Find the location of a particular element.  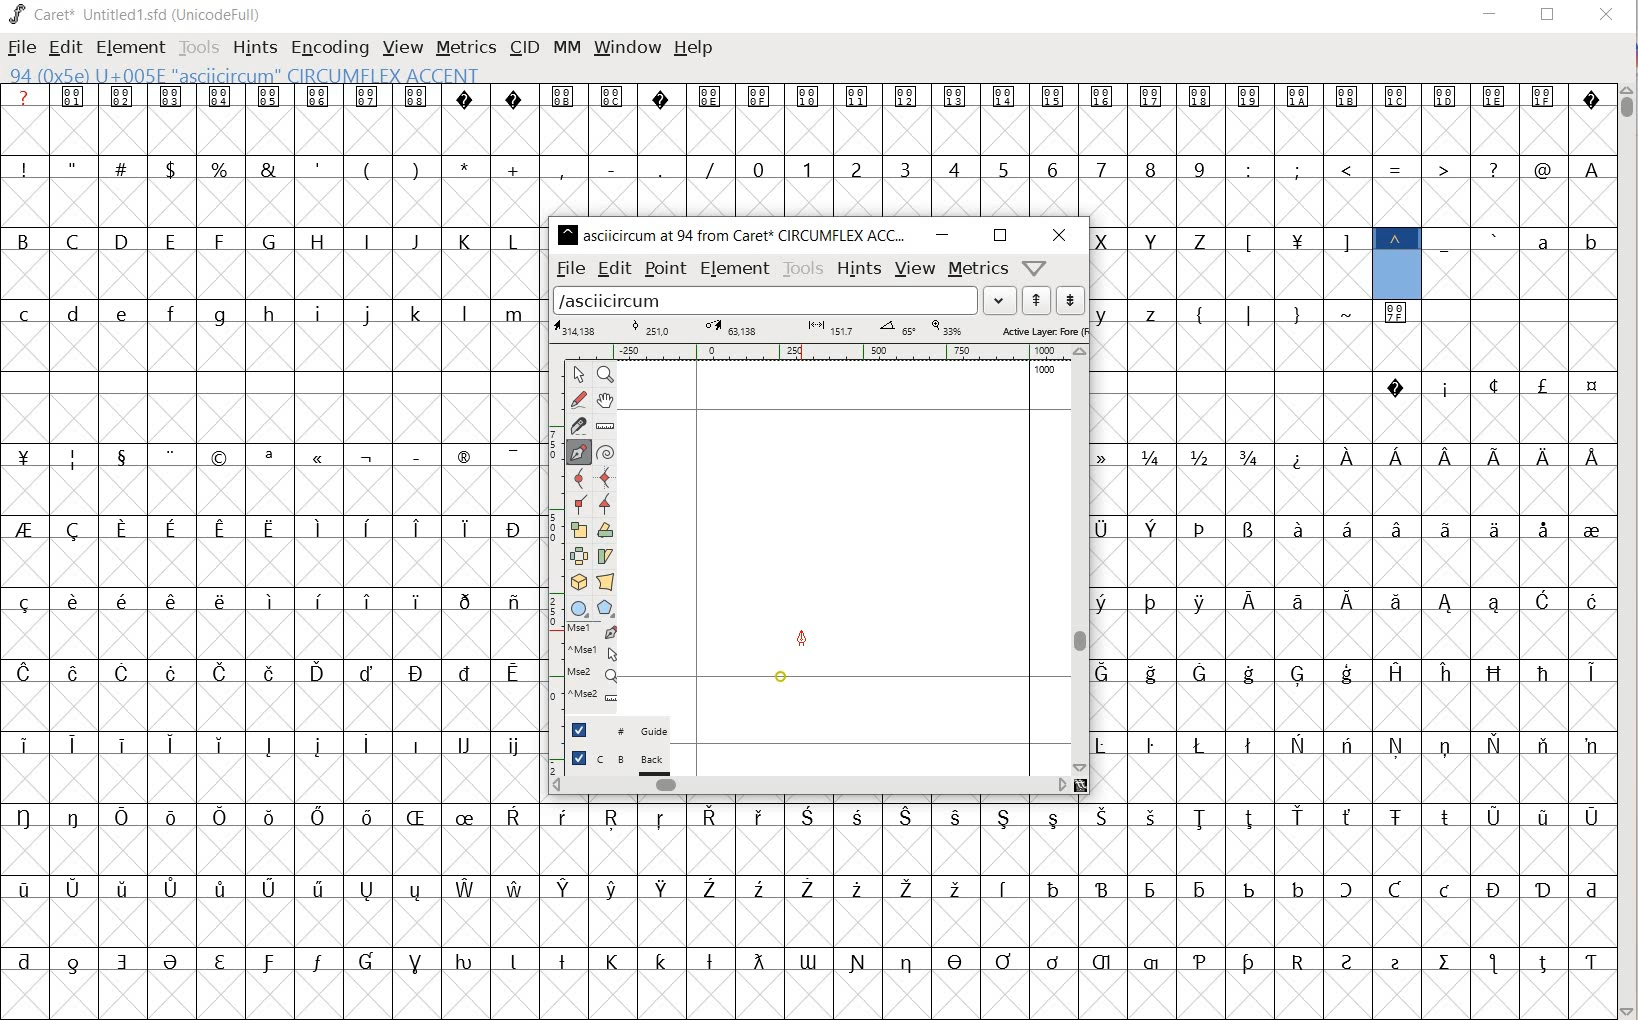

file is located at coordinates (570, 270).